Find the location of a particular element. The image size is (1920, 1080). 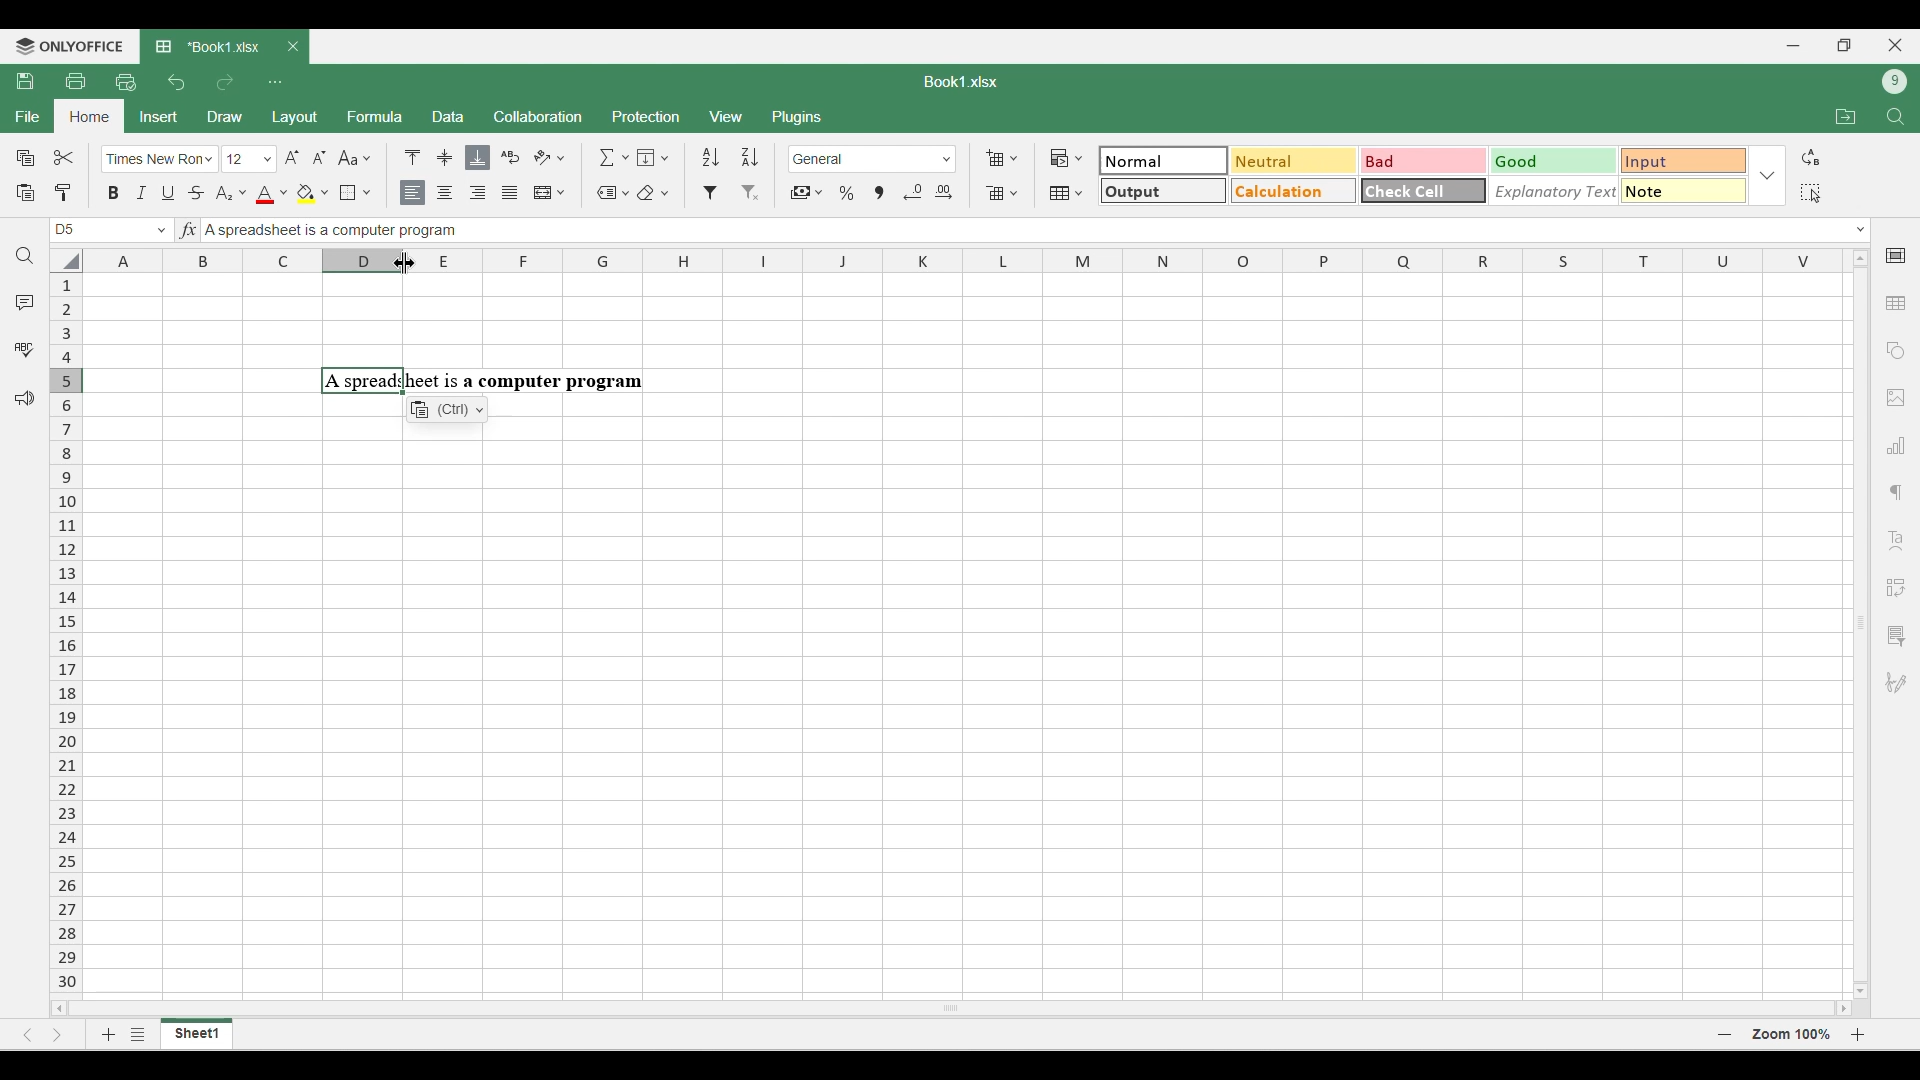

Insert cell options is located at coordinates (1001, 158).